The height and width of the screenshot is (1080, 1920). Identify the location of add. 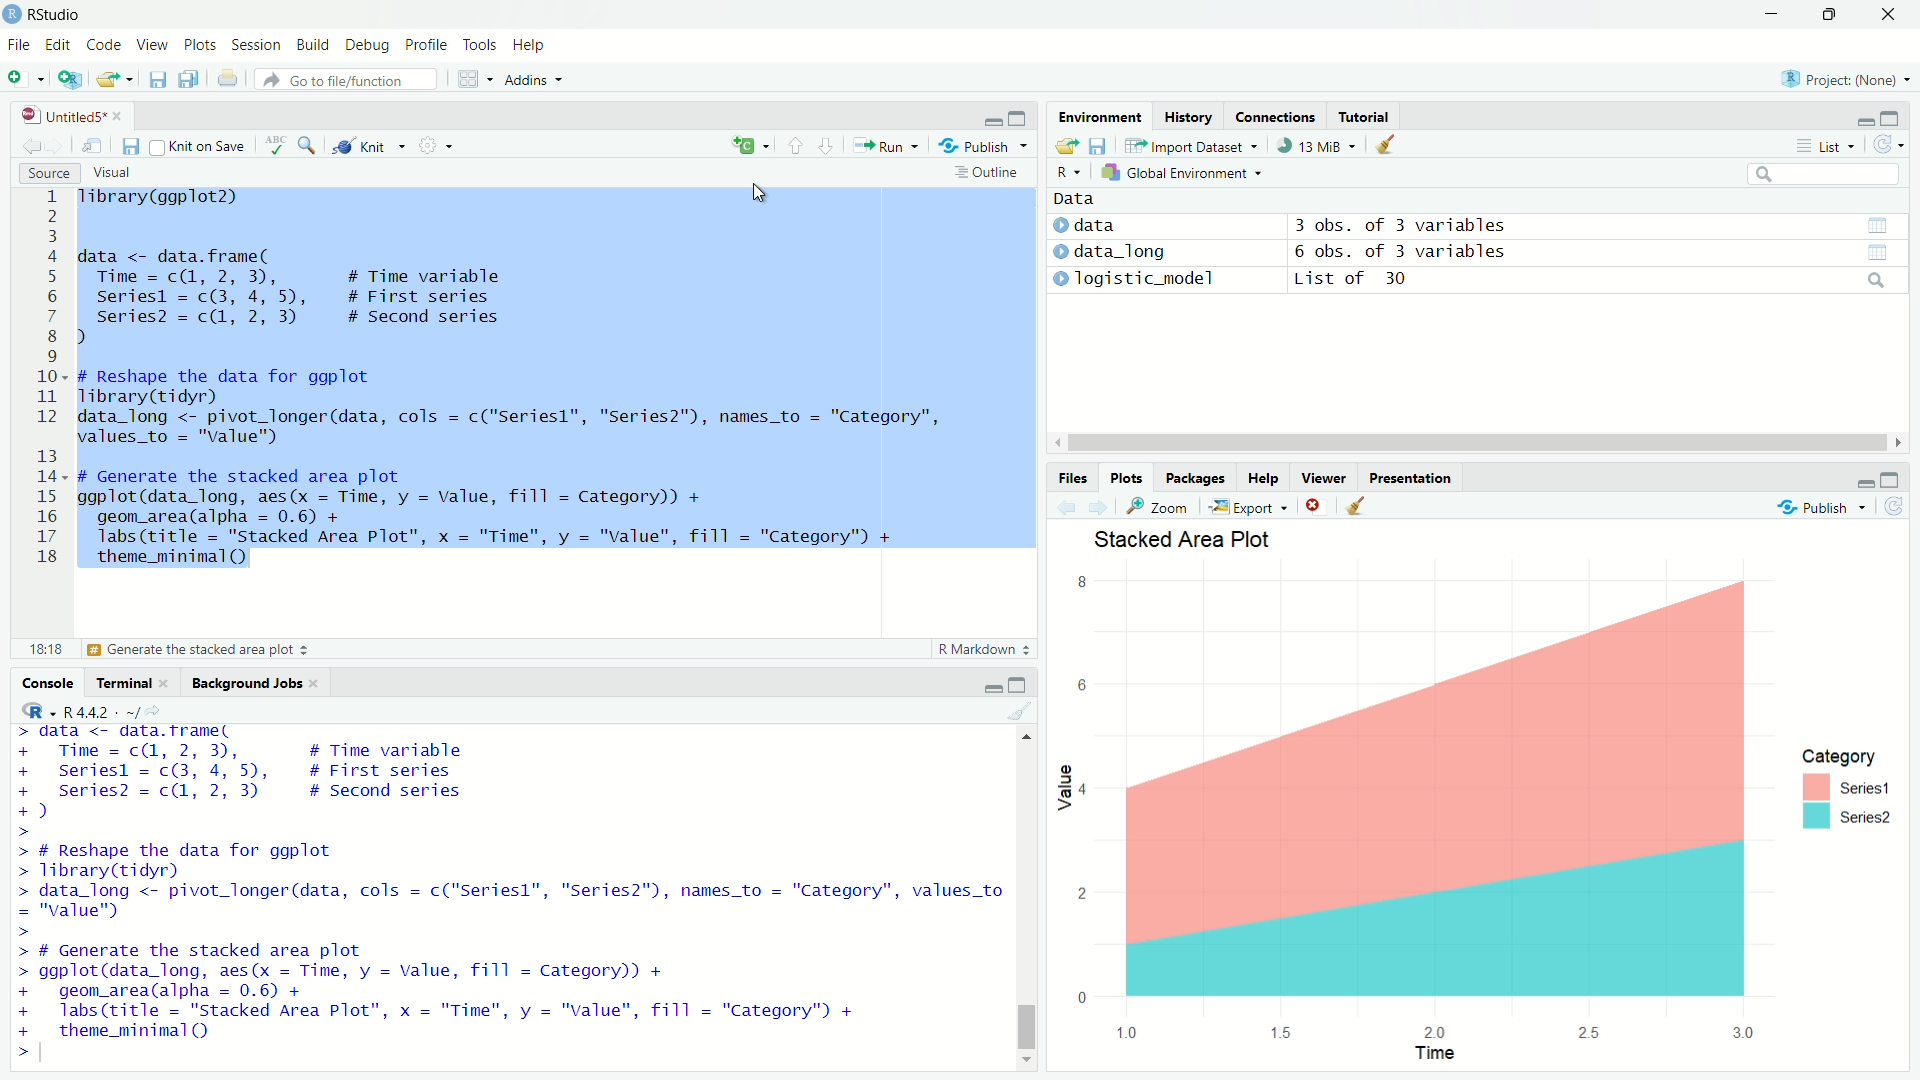
(24, 78).